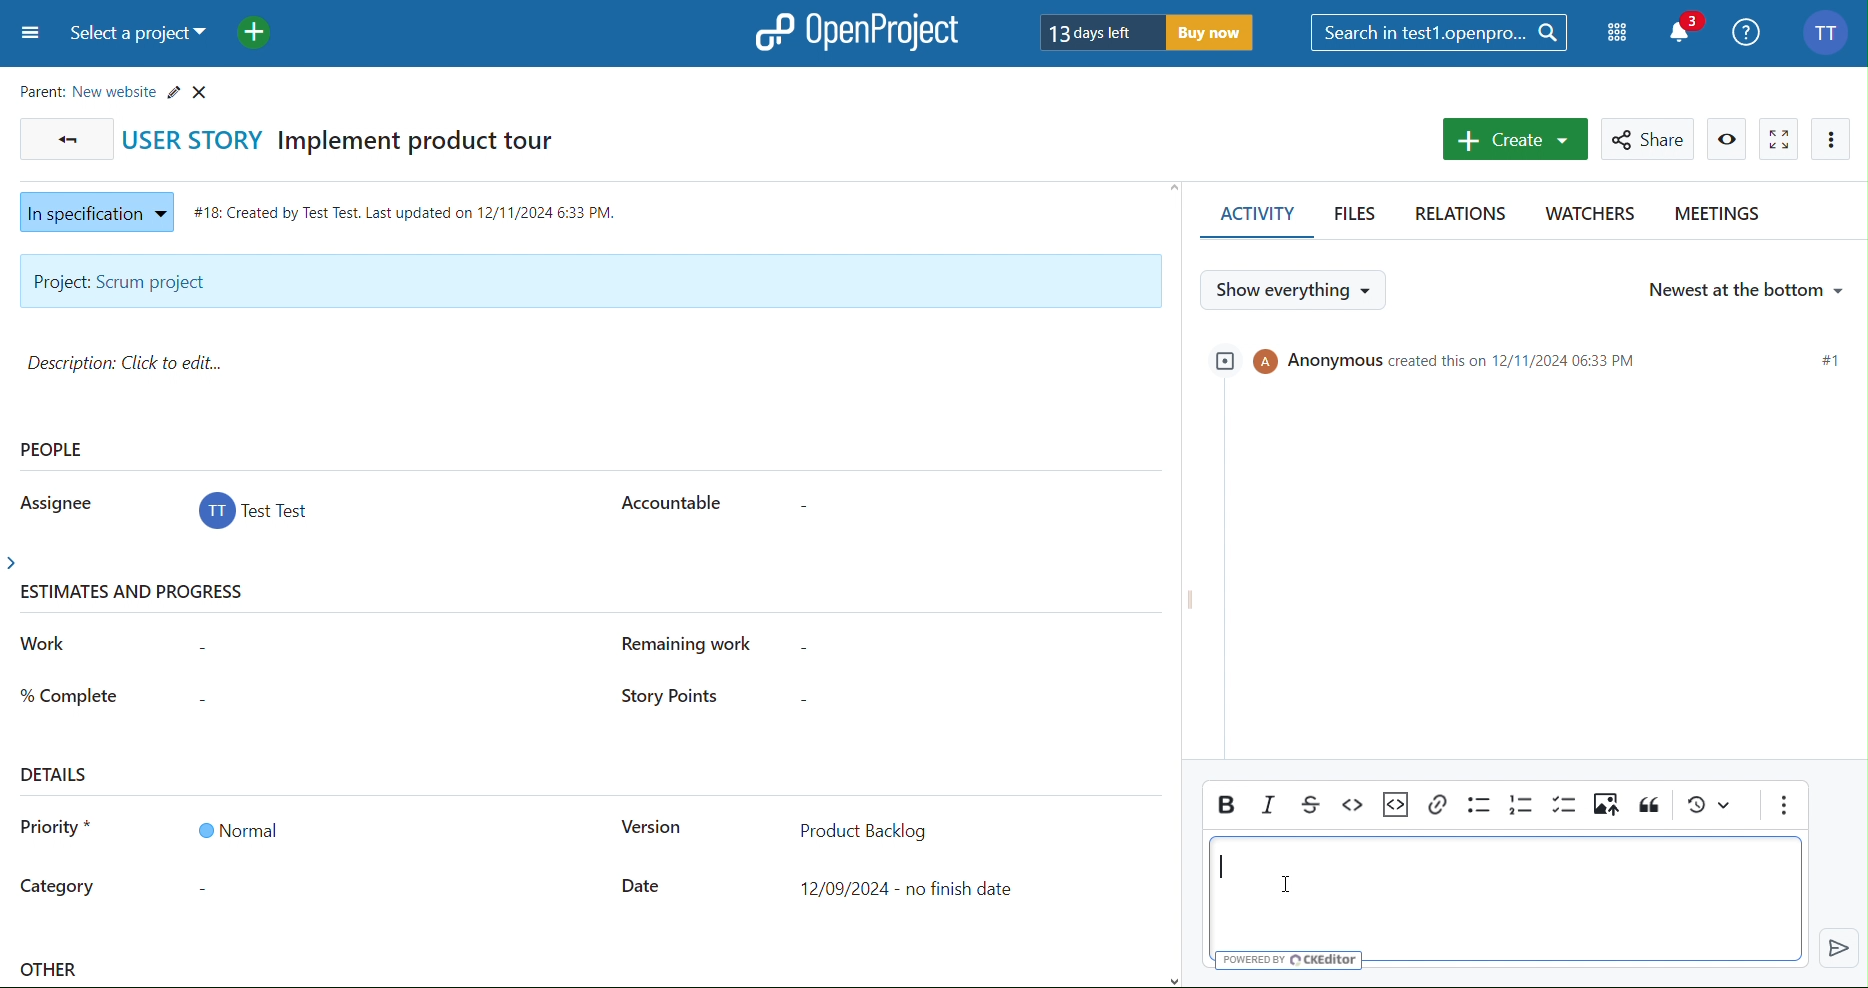 The width and height of the screenshot is (1868, 988). Describe the element at coordinates (642, 887) in the screenshot. I see `Date` at that location.